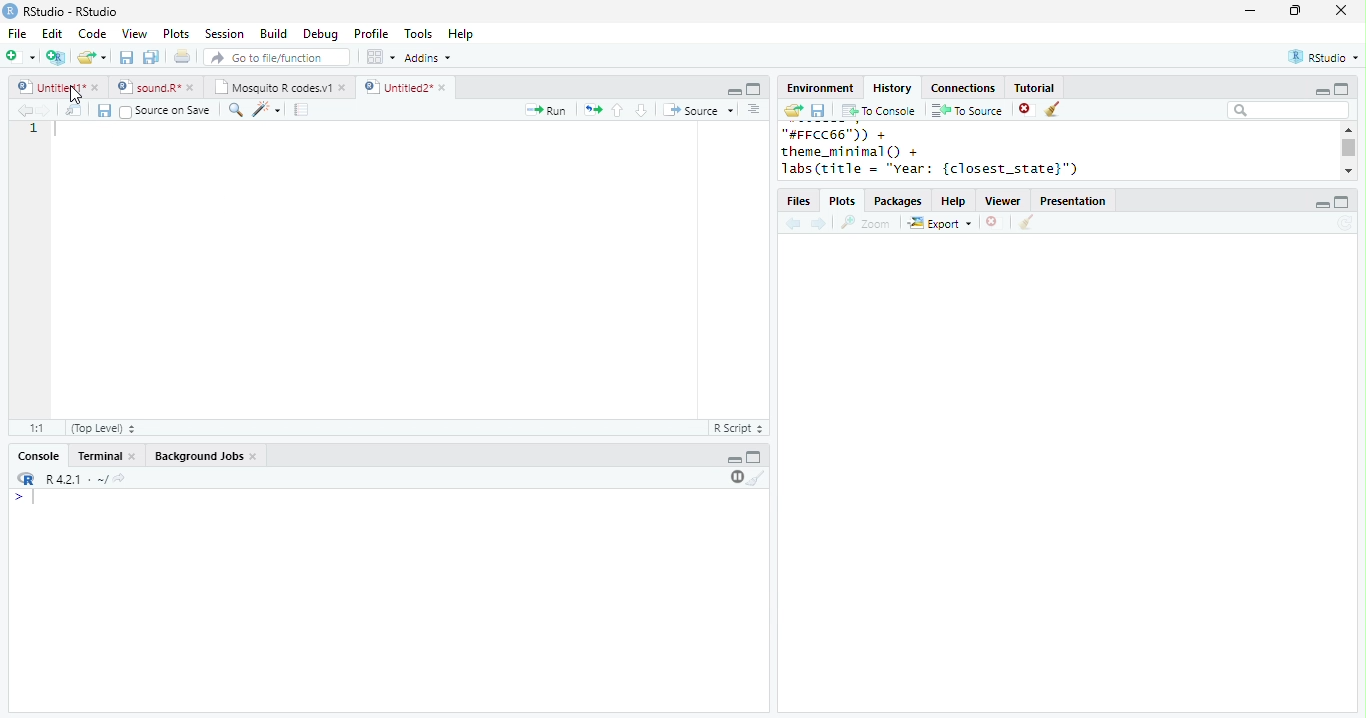  I want to click on clear, so click(1026, 223).